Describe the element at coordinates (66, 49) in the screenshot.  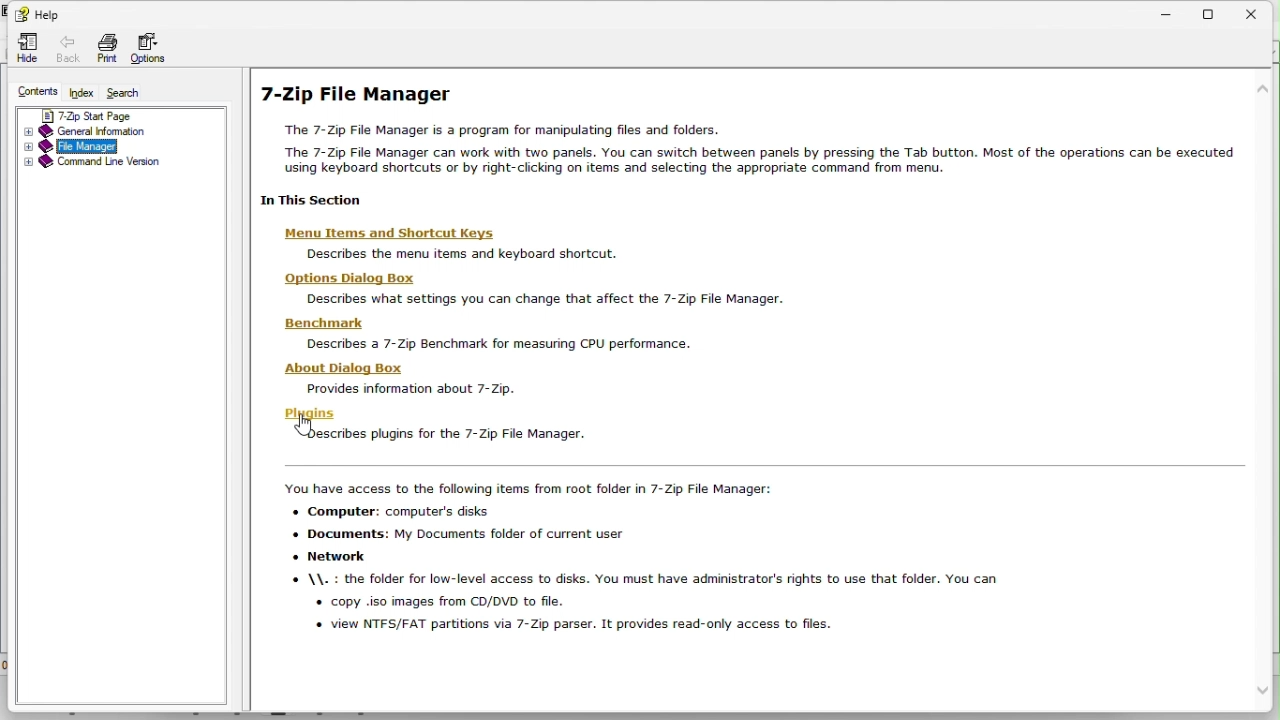
I see `Back` at that location.